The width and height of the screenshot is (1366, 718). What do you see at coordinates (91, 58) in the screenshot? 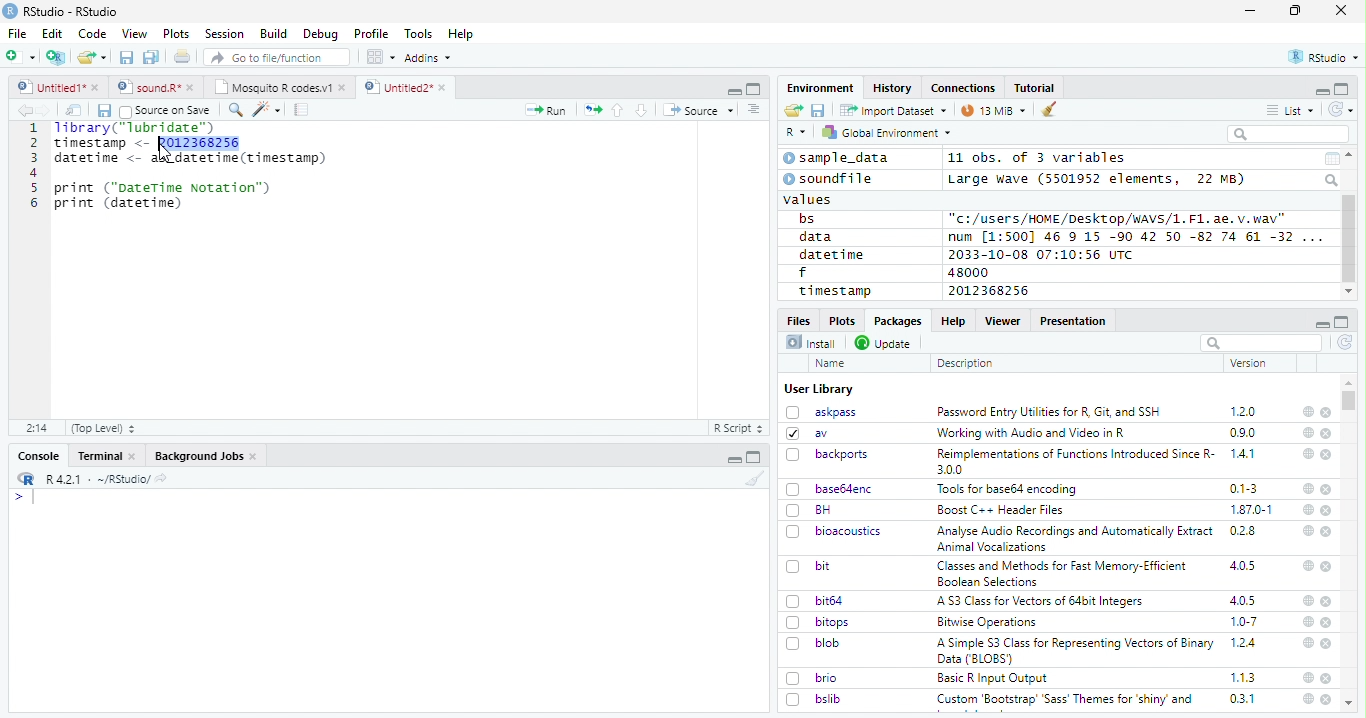
I see `open an existing file` at bounding box center [91, 58].